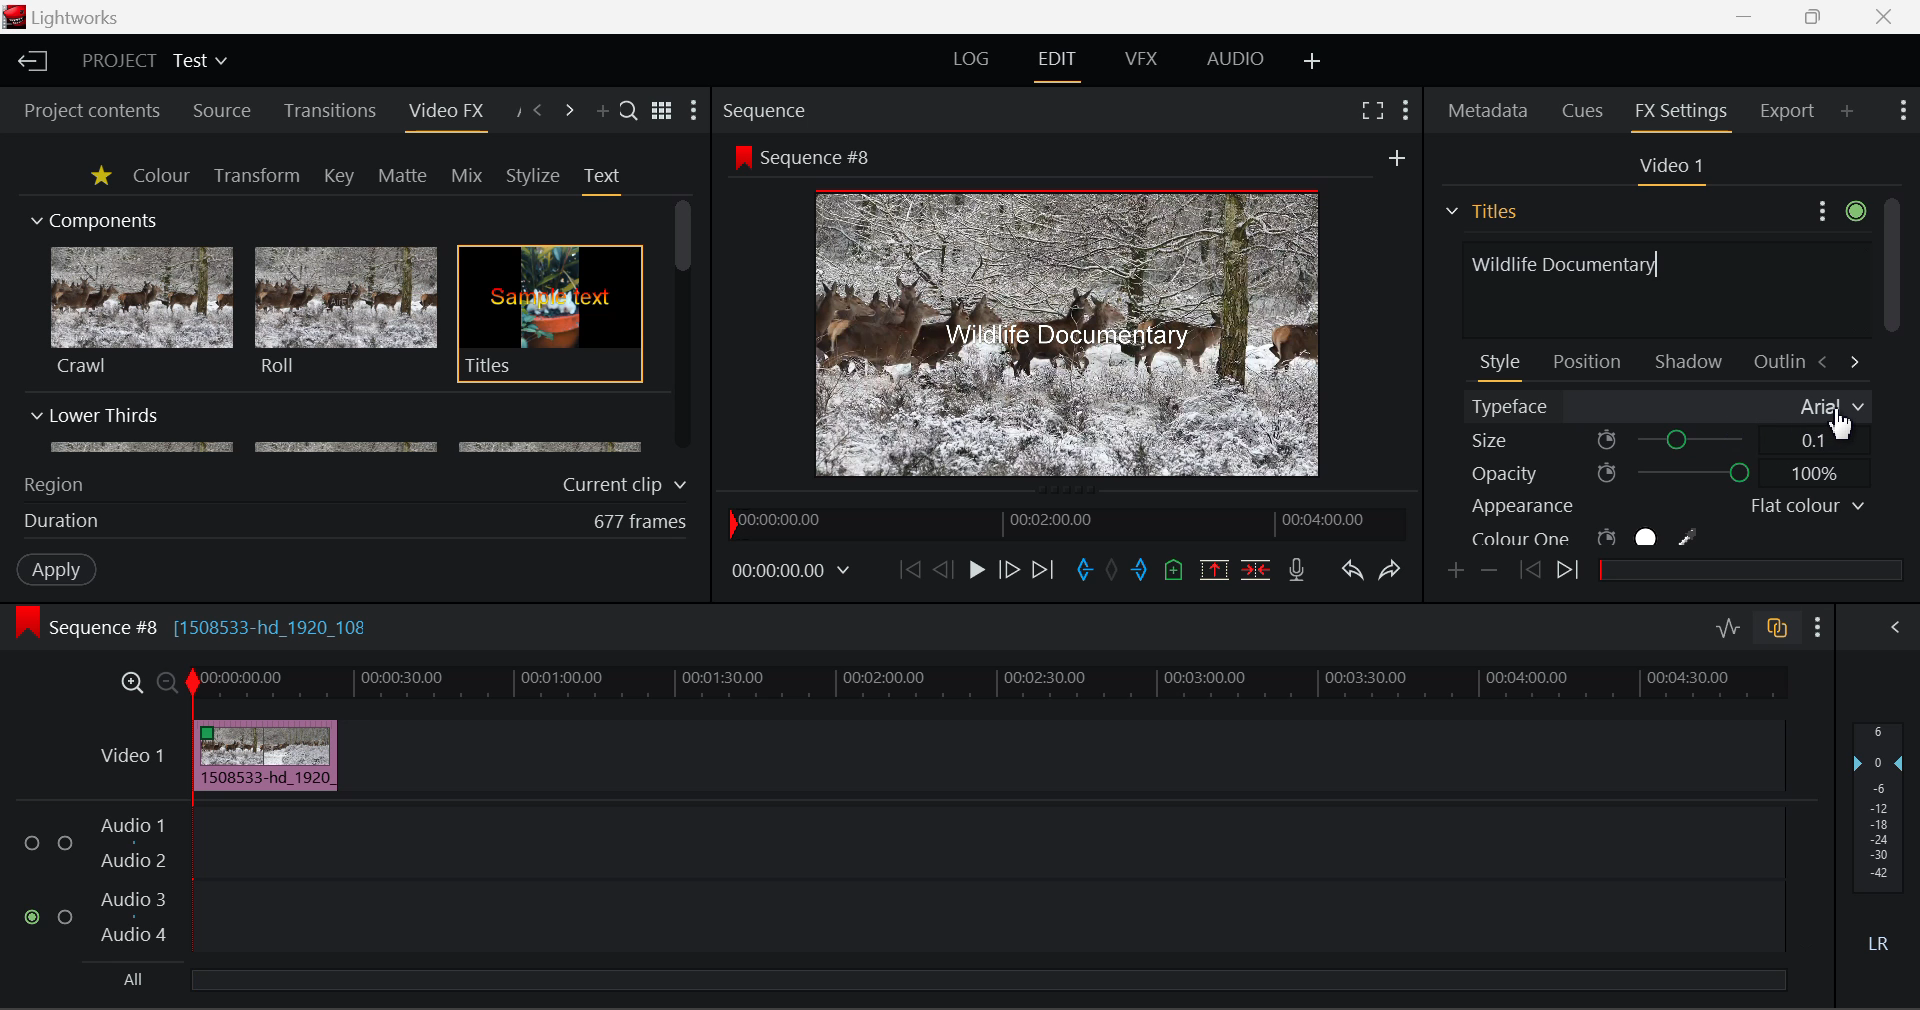 The image size is (1920, 1010). I want to click on Mark In, so click(1084, 573).